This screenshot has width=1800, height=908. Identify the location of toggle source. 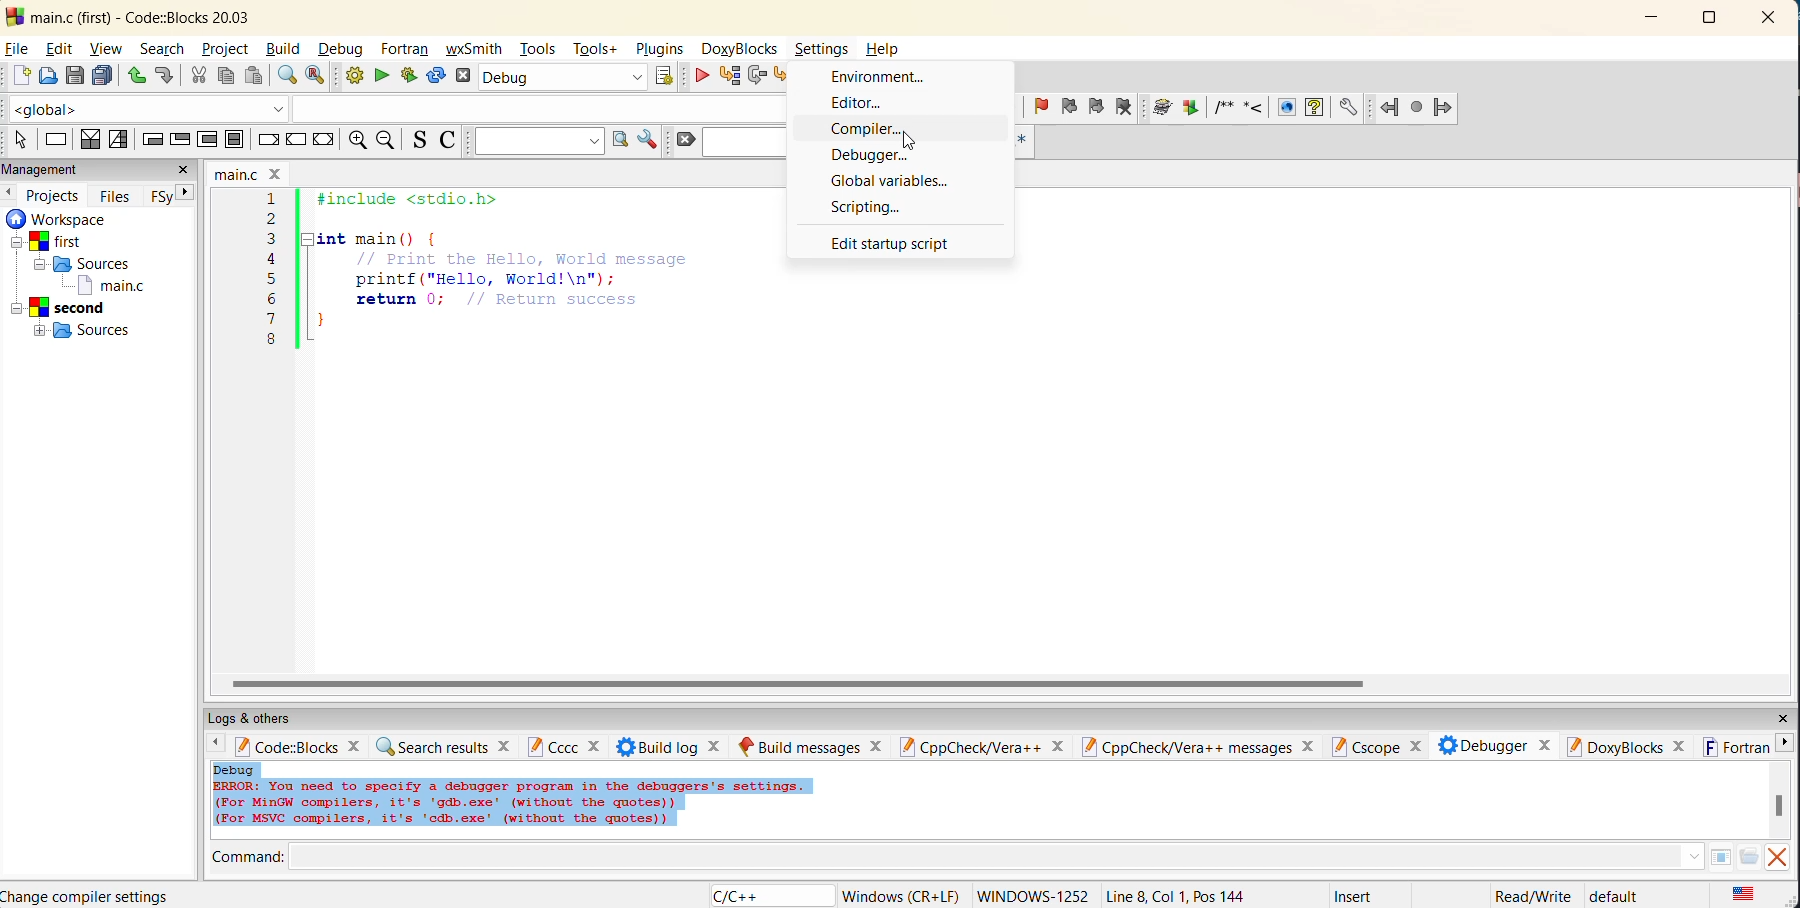
(418, 141).